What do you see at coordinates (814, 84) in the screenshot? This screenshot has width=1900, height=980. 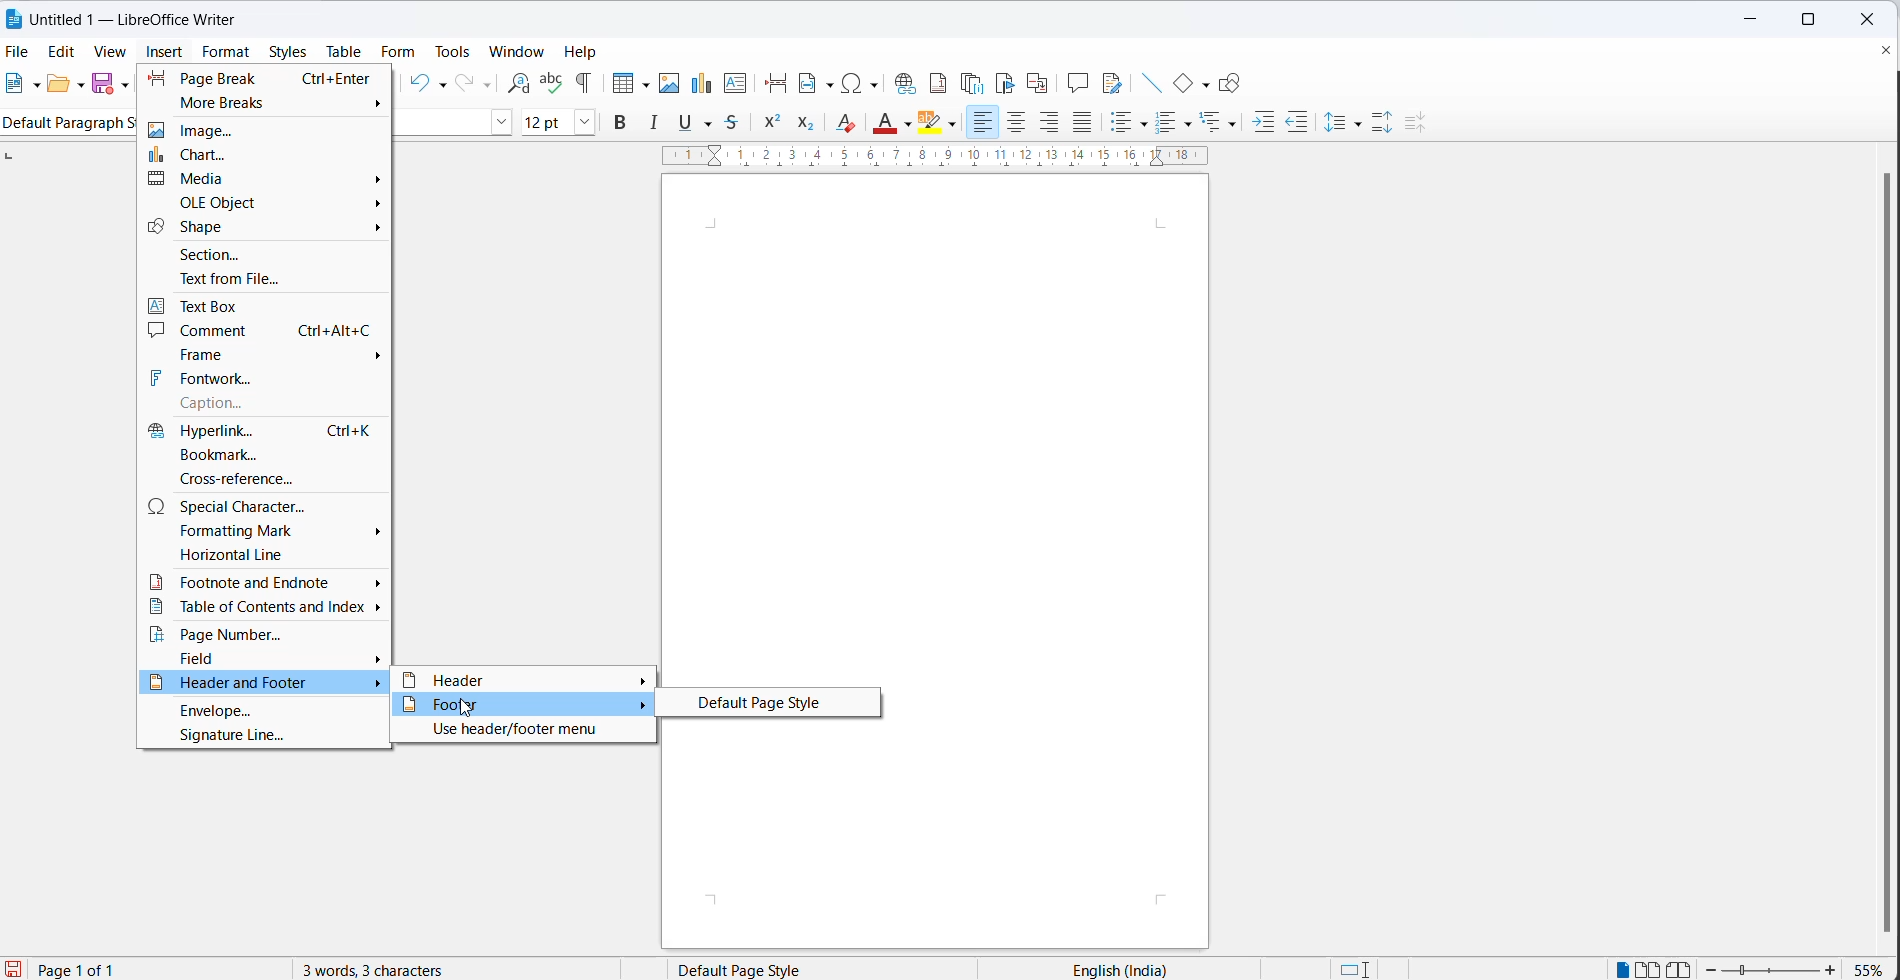 I see `insert field` at bounding box center [814, 84].